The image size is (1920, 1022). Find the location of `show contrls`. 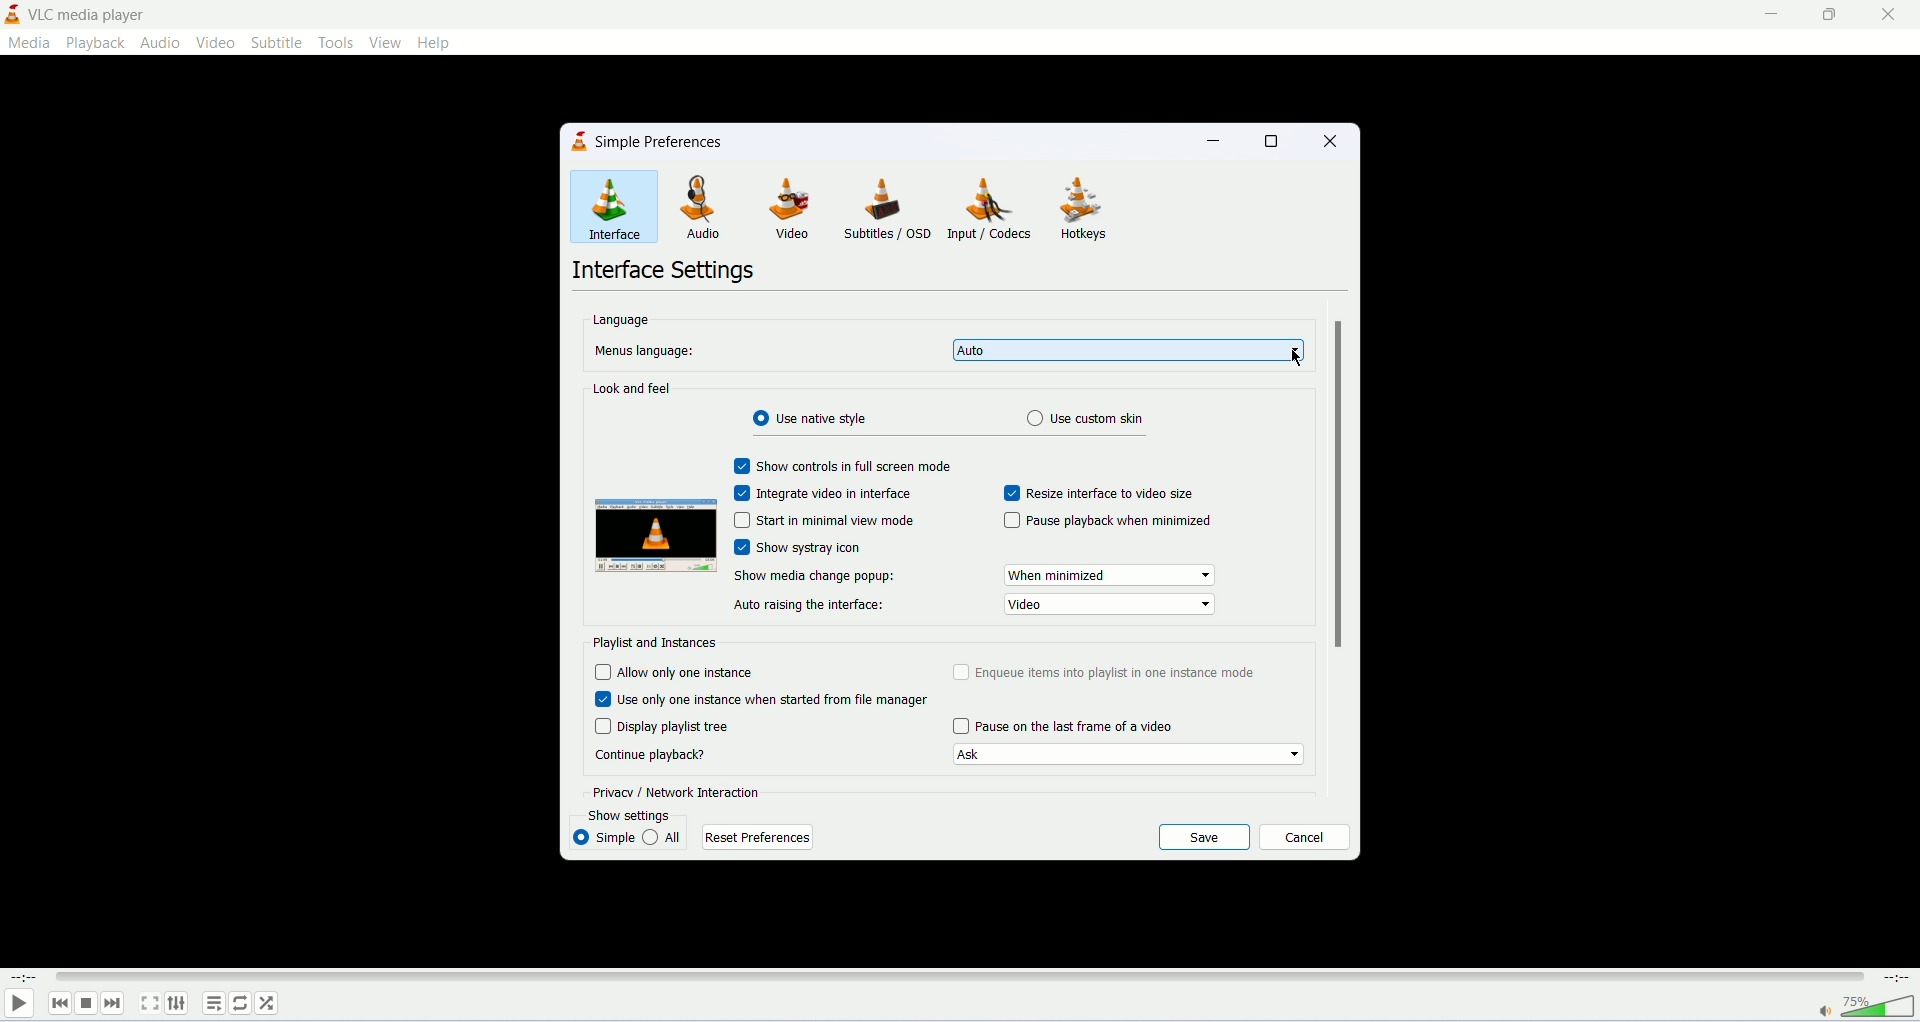

show contrls is located at coordinates (841, 464).